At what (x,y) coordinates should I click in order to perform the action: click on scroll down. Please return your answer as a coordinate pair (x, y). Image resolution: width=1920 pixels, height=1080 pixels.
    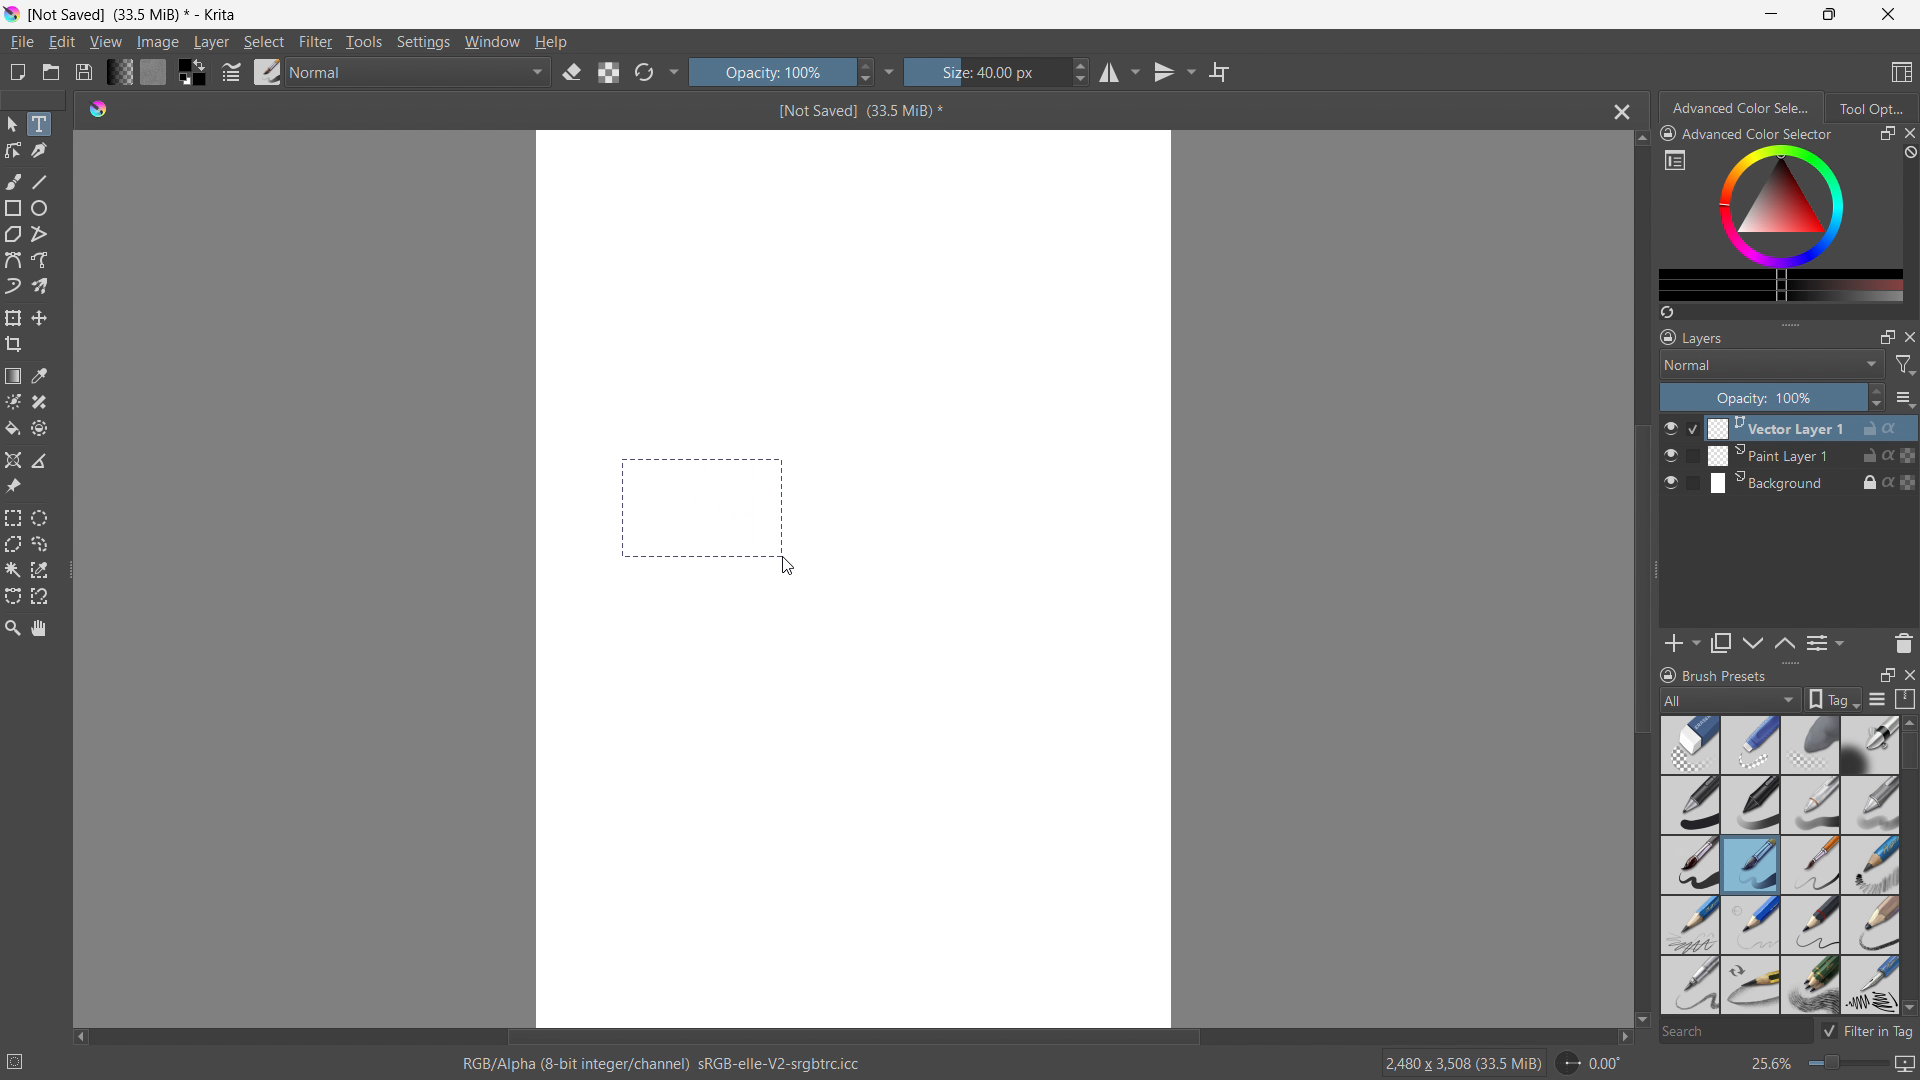
    Looking at the image, I should click on (1908, 1007).